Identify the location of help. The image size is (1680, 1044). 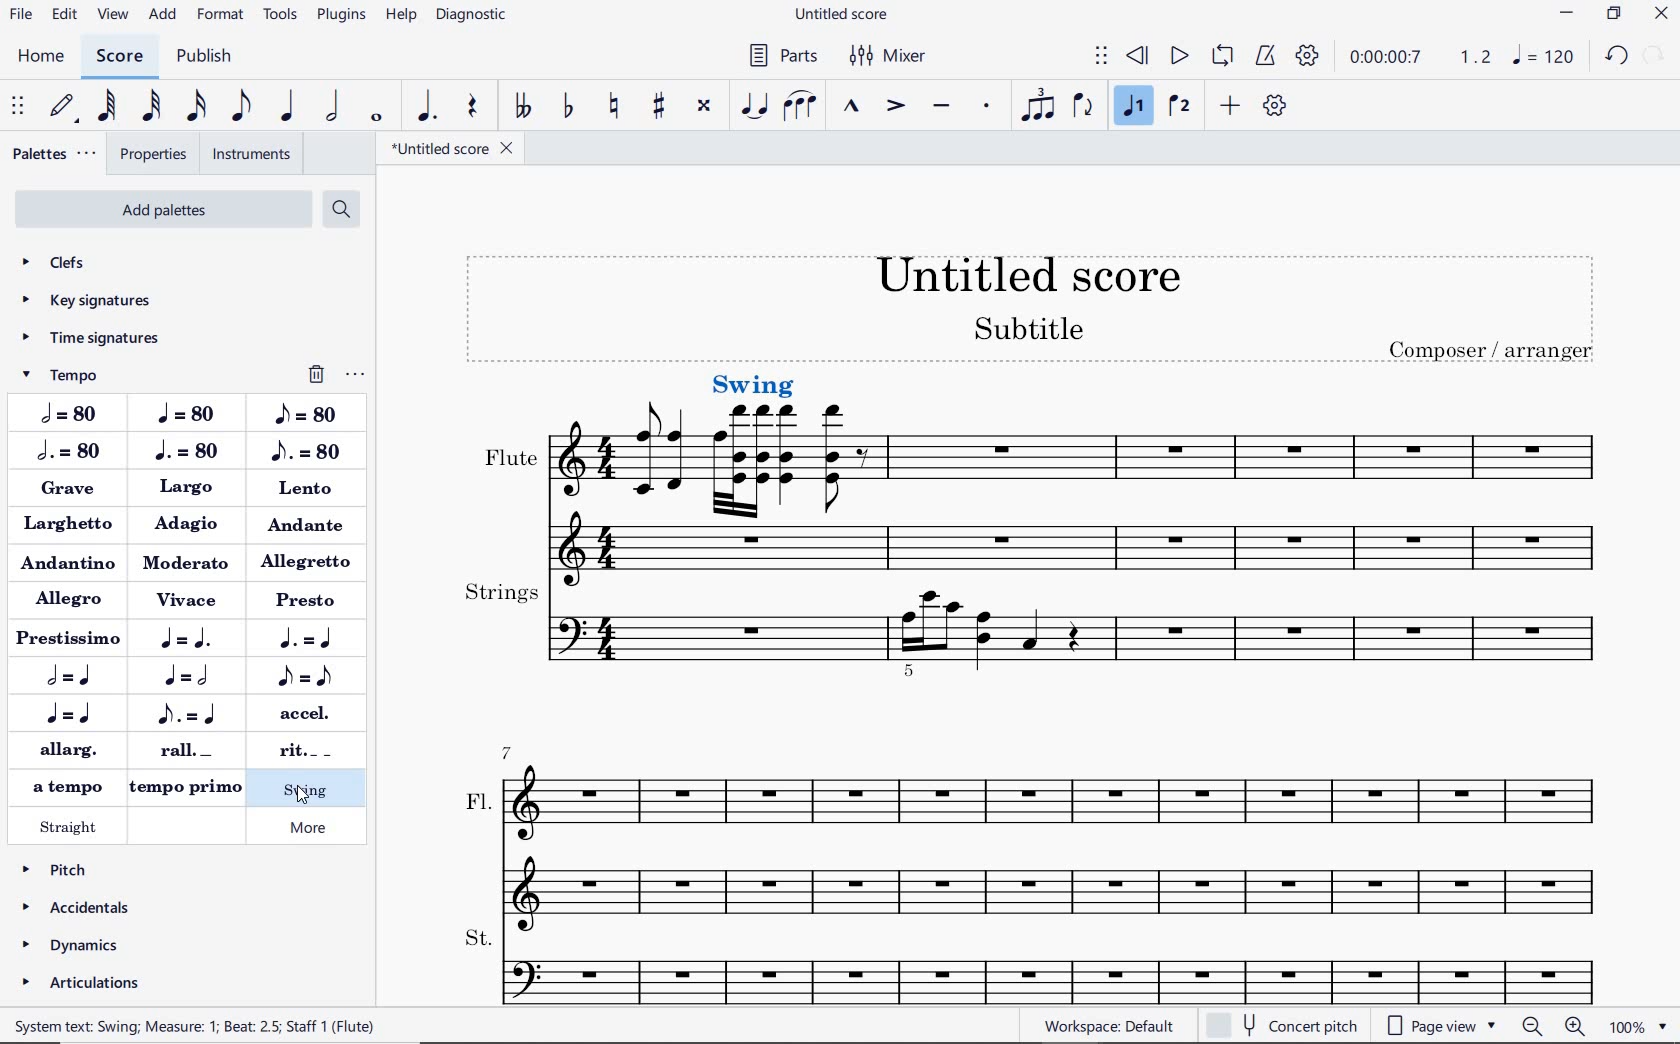
(400, 17).